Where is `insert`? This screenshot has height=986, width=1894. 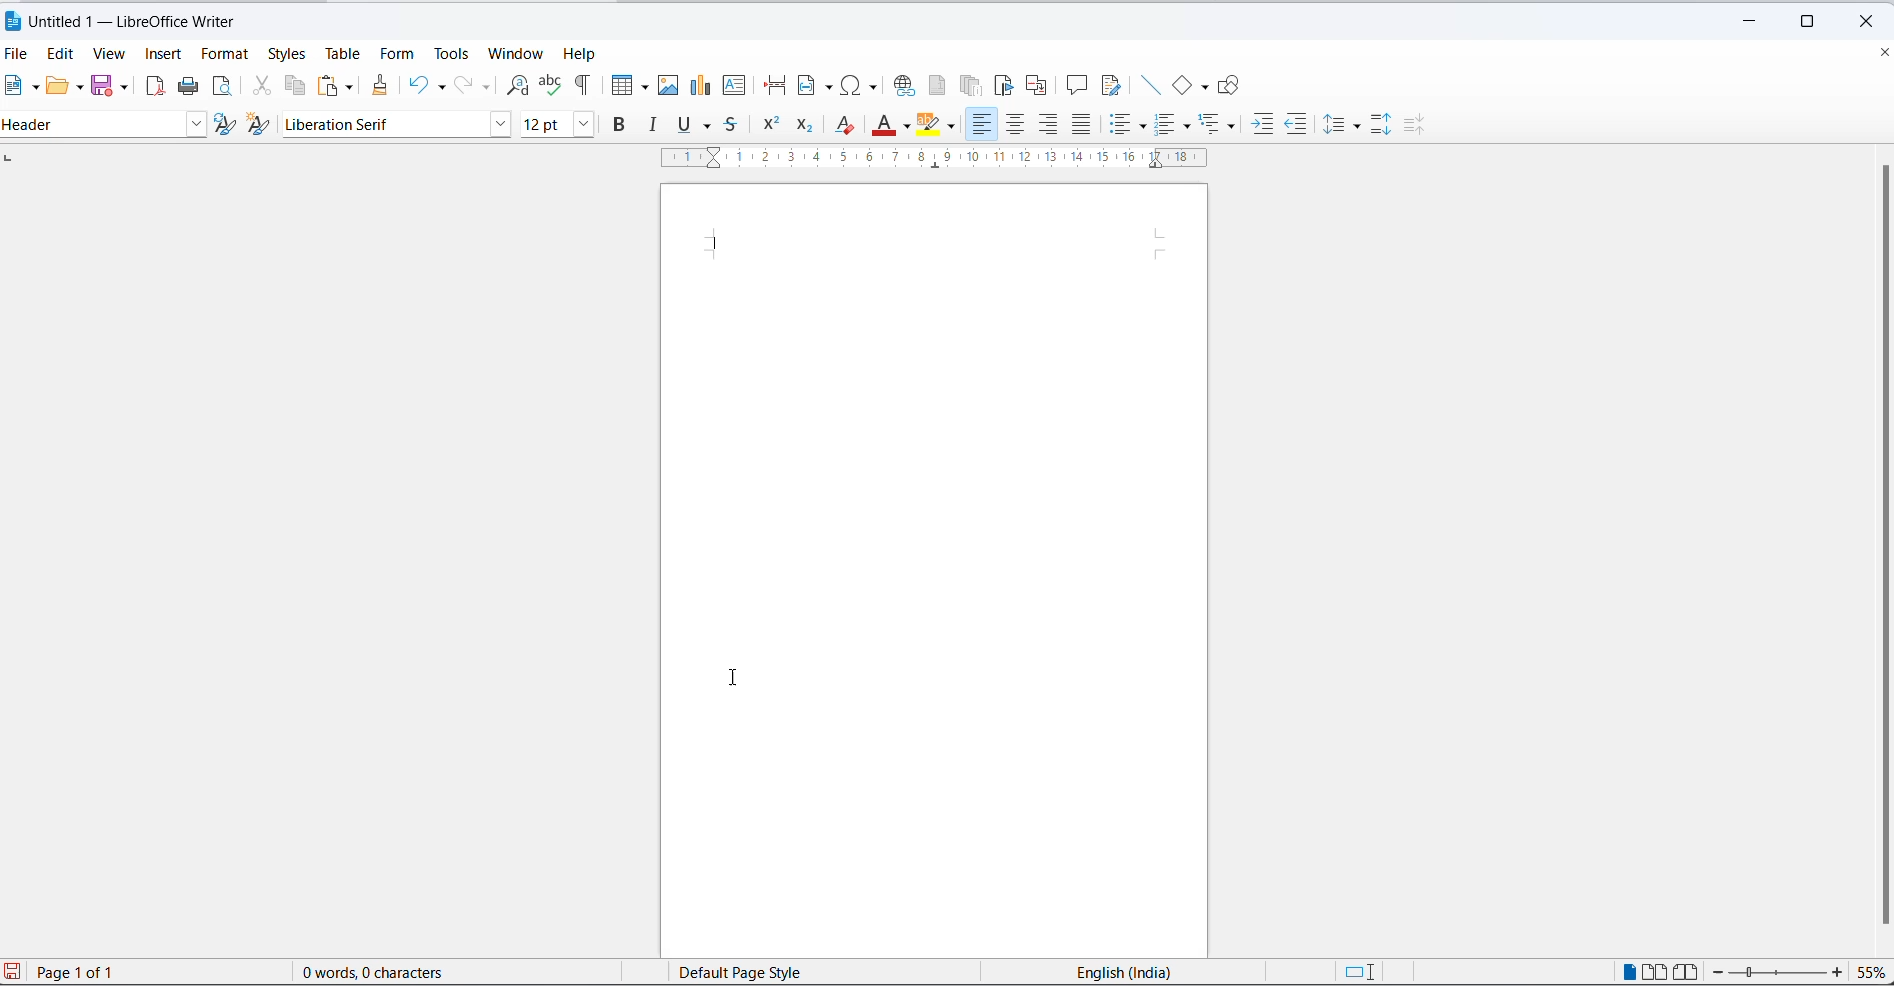
insert is located at coordinates (166, 55).